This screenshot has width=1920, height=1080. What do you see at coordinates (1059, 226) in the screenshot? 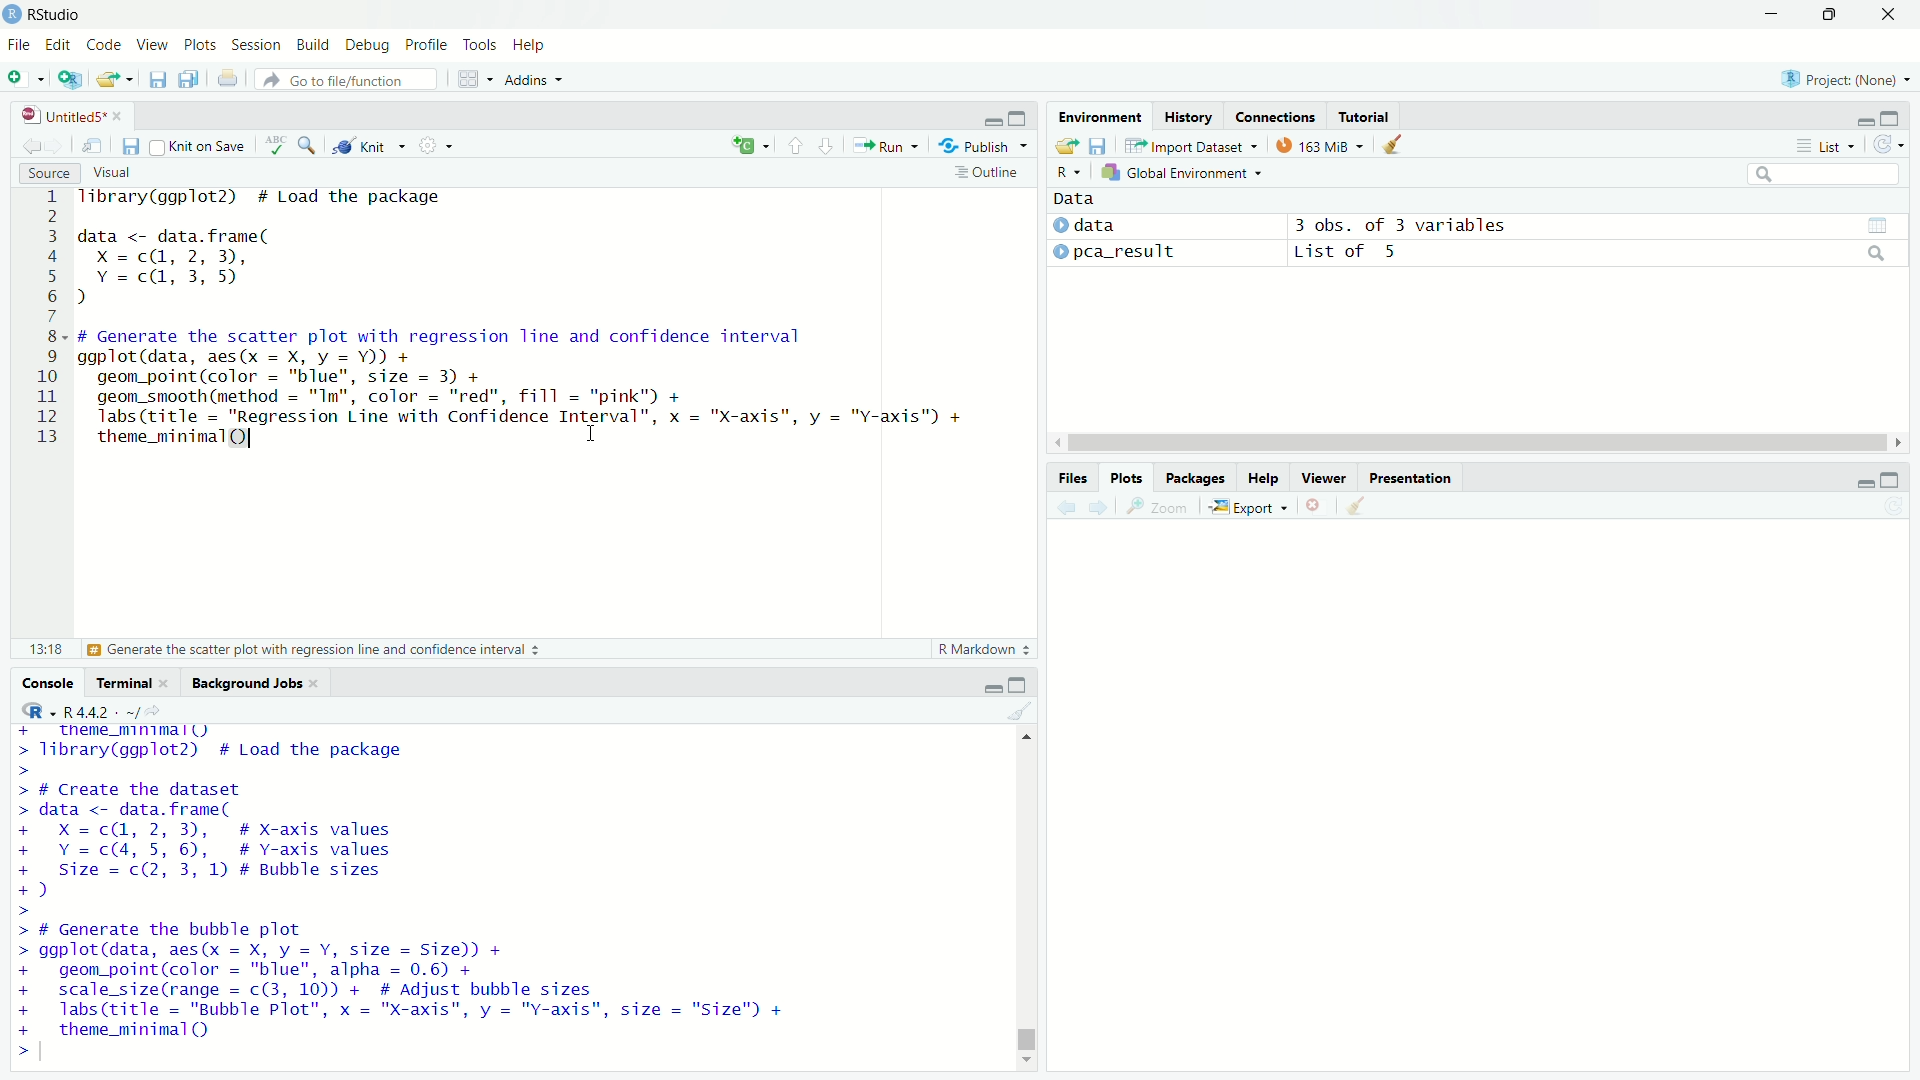
I see `expand/collapse` at bounding box center [1059, 226].